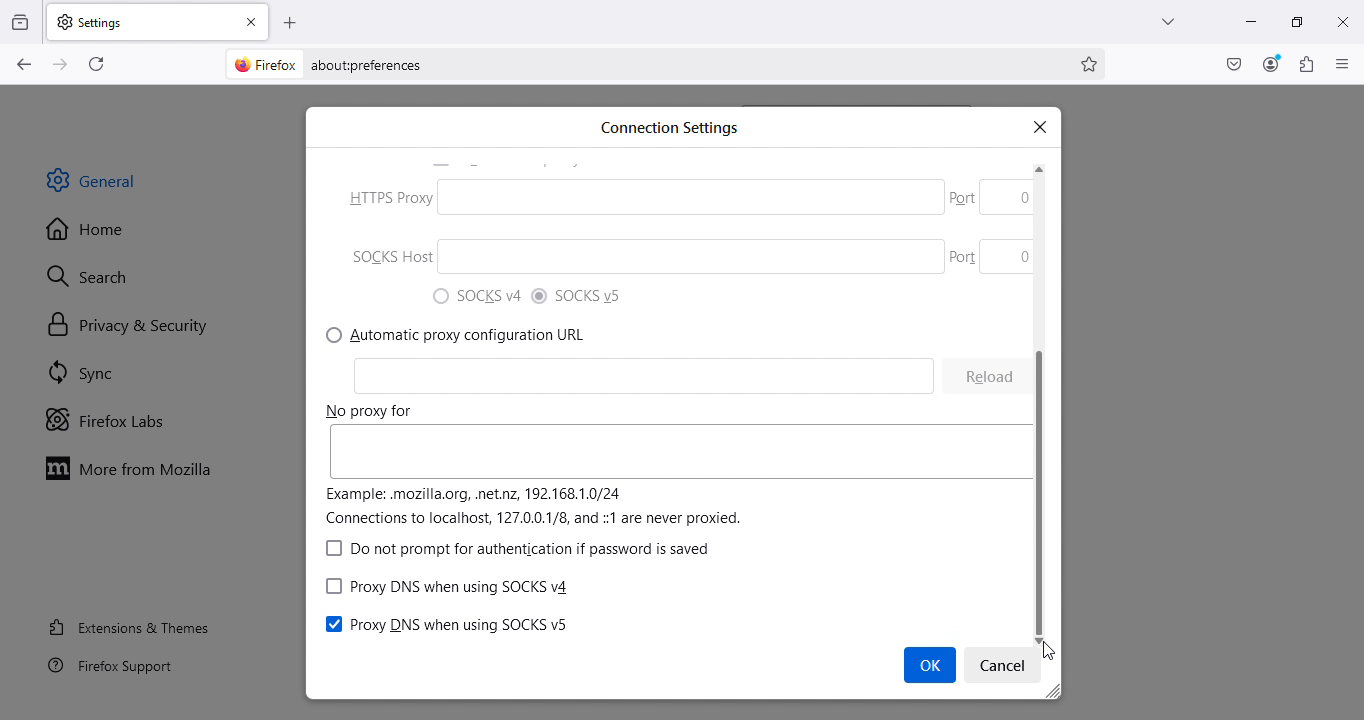 This screenshot has height=720, width=1364. What do you see at coordinates (99, 62) in the screenshot?
I see `Reload current page` at bounding box center [99, 62].